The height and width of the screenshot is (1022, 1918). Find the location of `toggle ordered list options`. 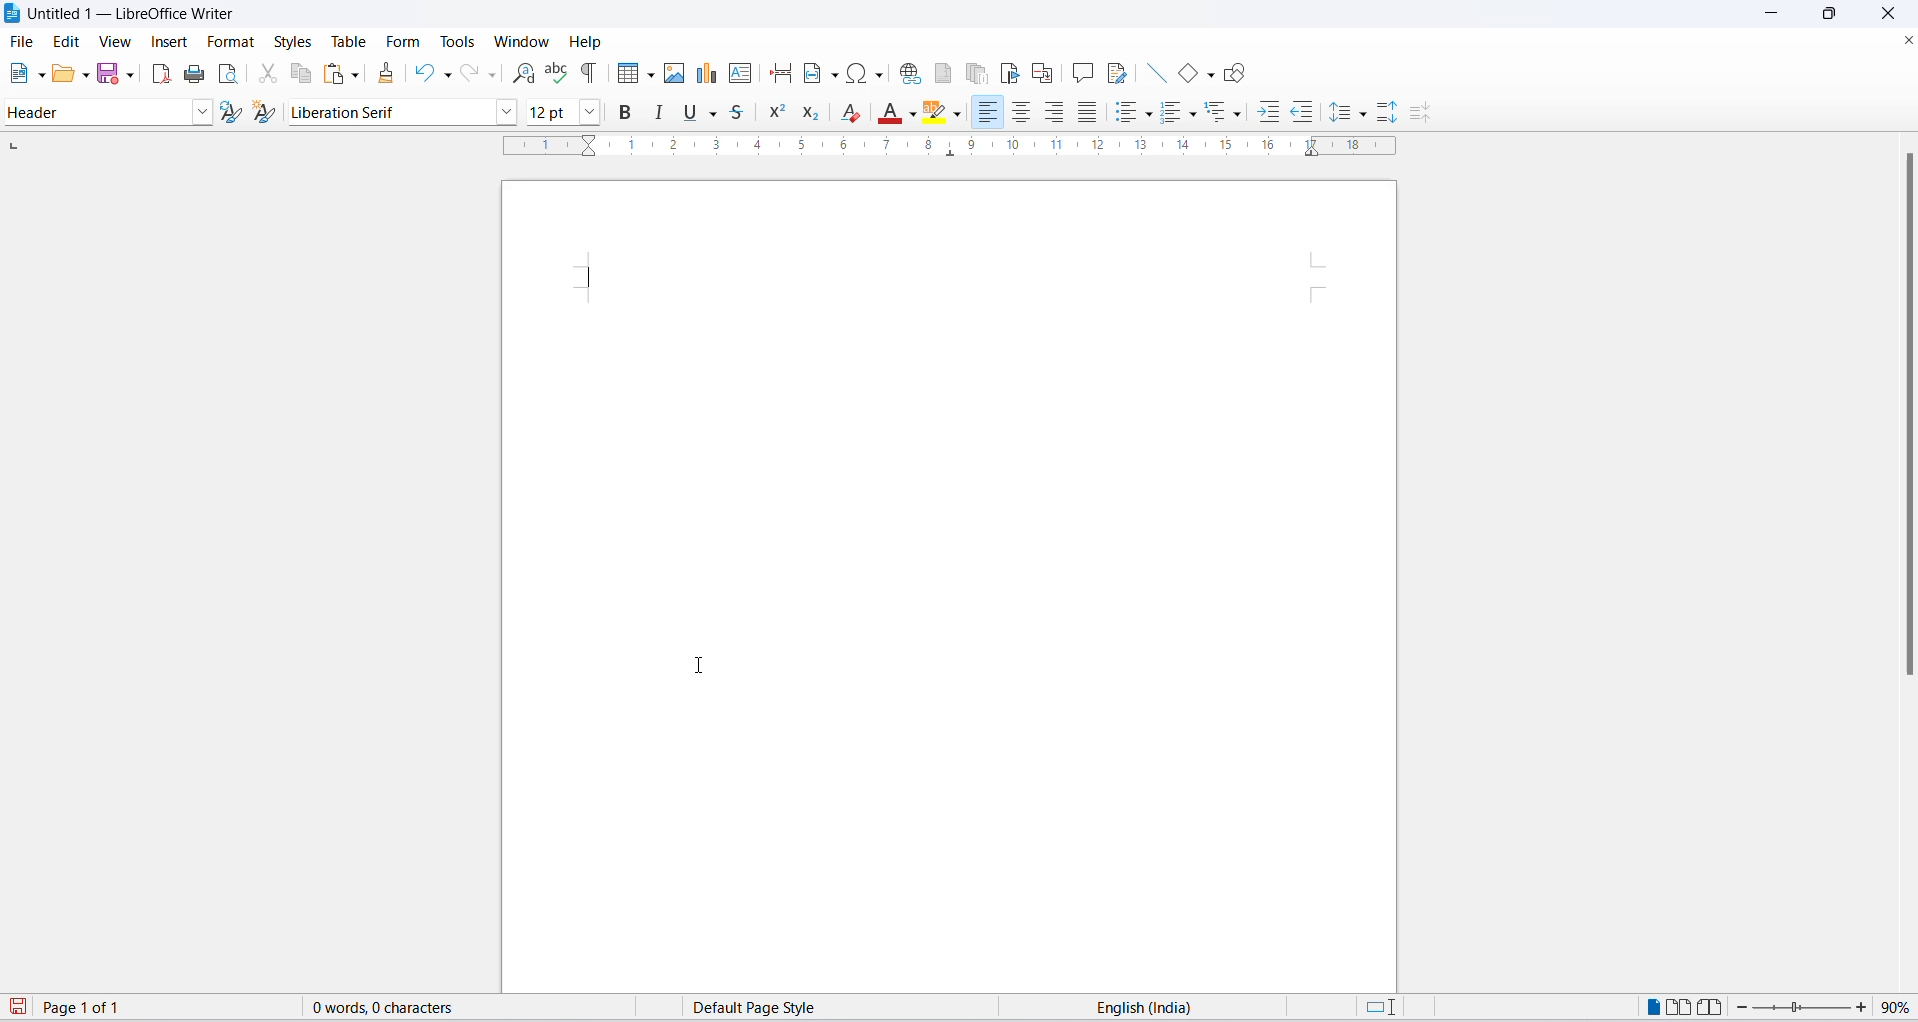

toggle ordered list options is located at coordinates (1196, 117).